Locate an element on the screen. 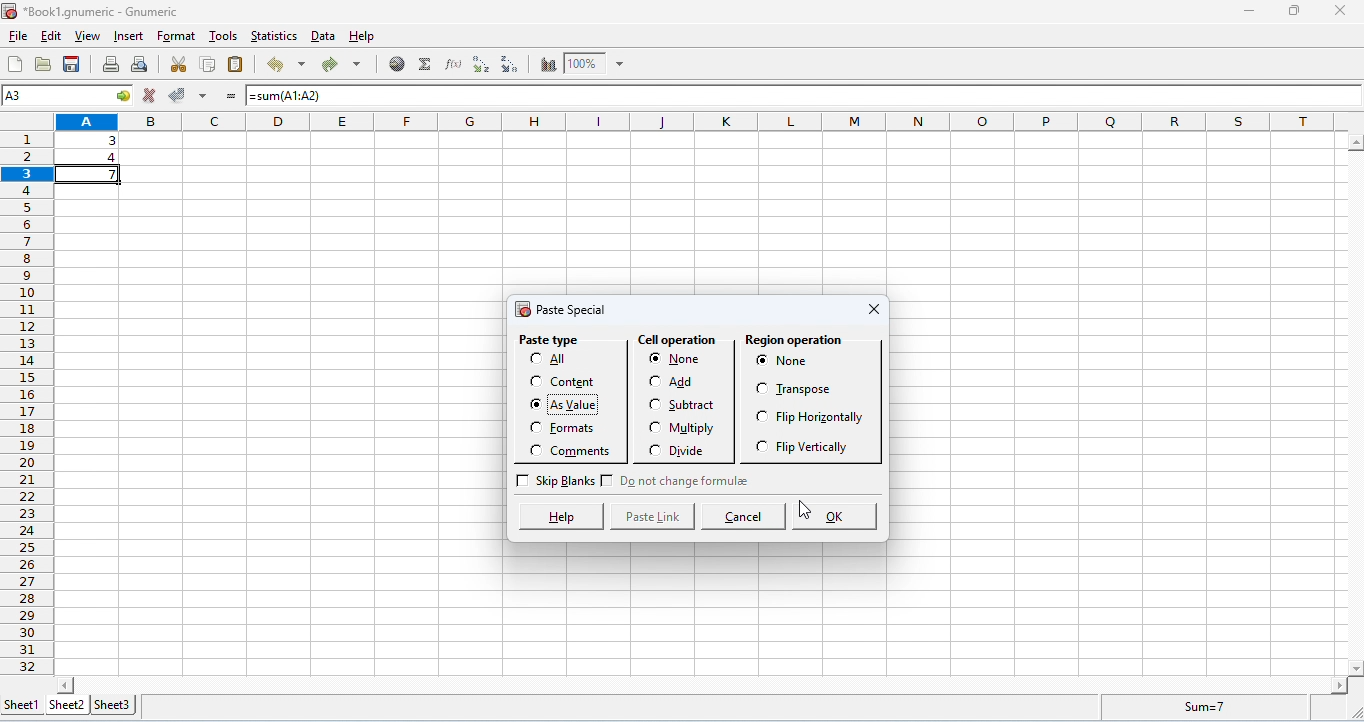  zoom is located at coordinates (595, 63).